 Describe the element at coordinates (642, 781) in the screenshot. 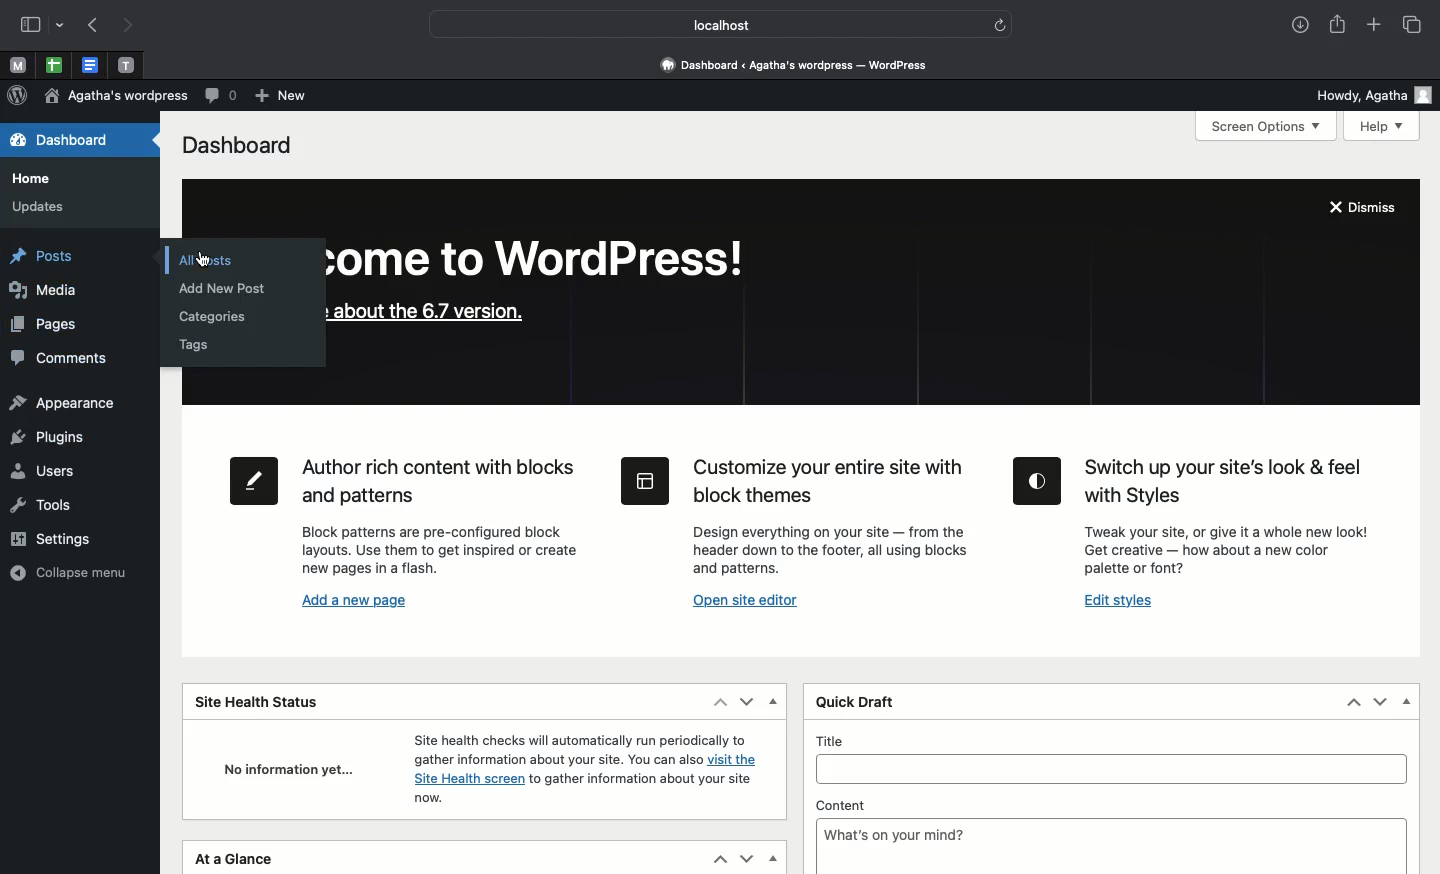

I see `to gather information about your site` at that location.